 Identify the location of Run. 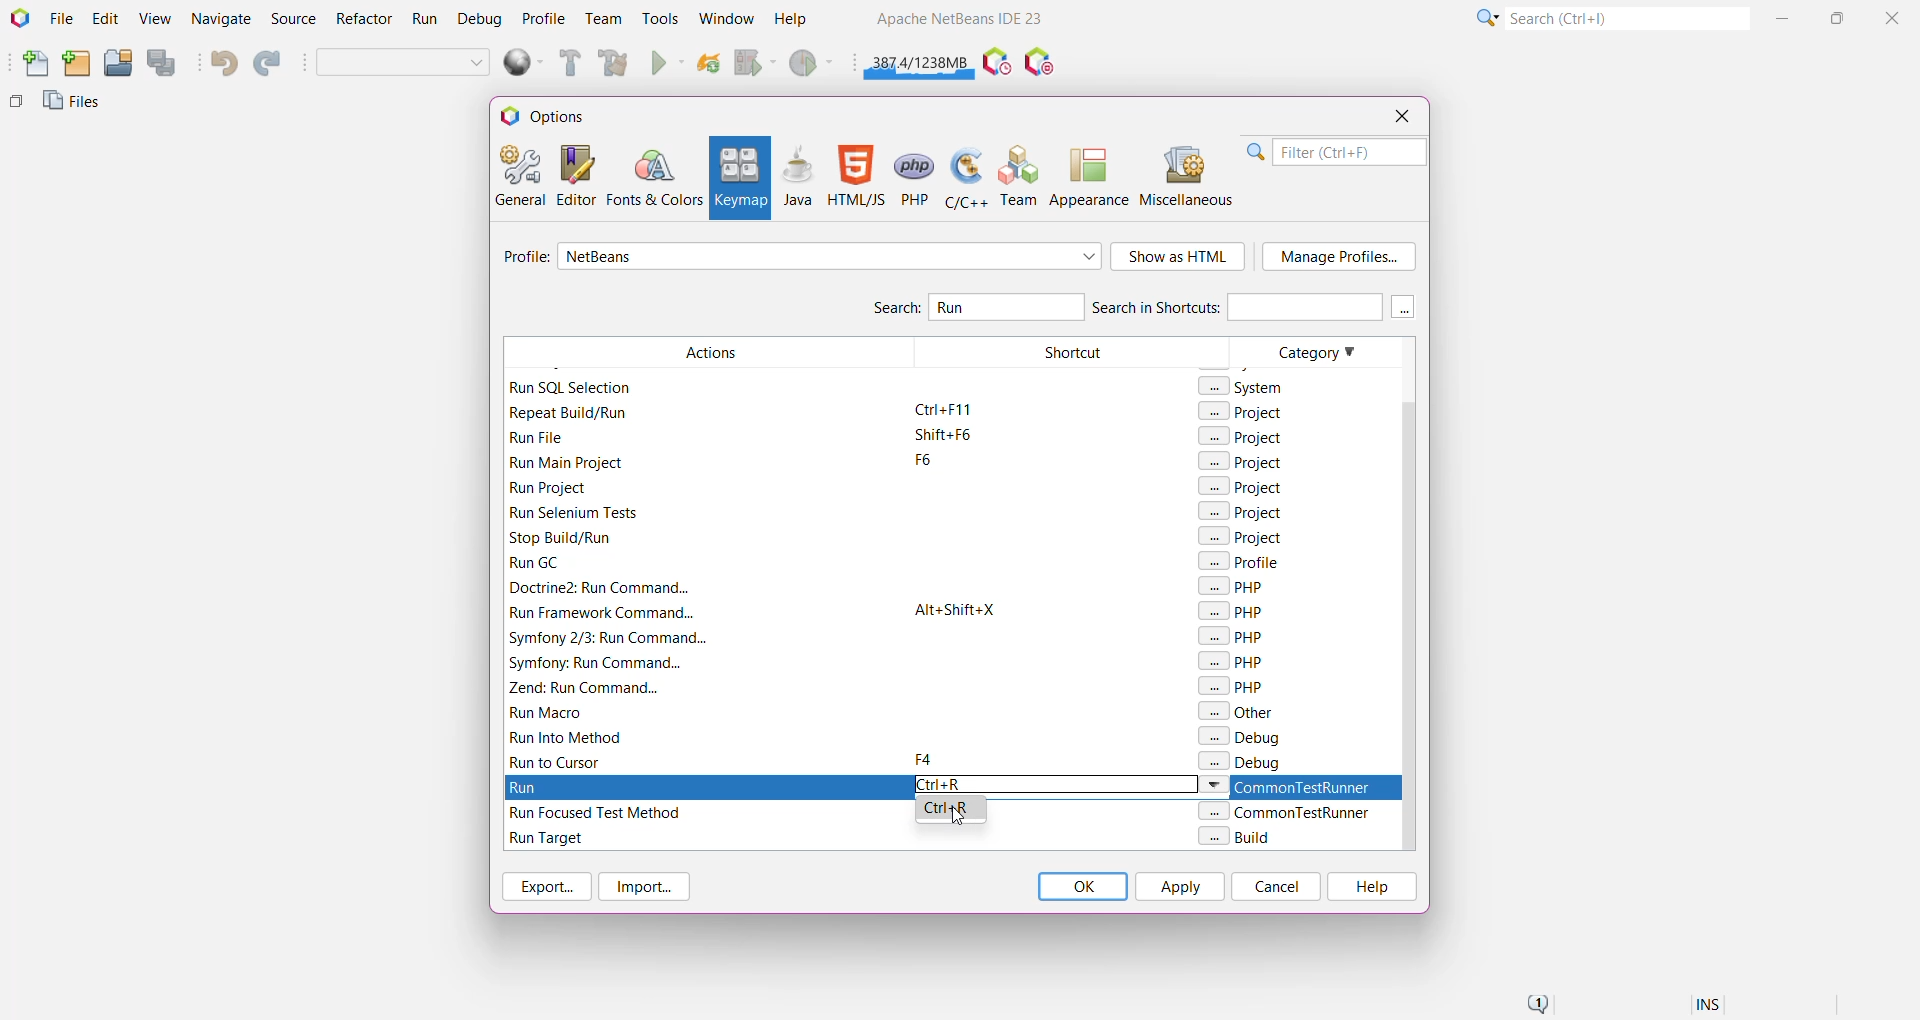
(425, 22).